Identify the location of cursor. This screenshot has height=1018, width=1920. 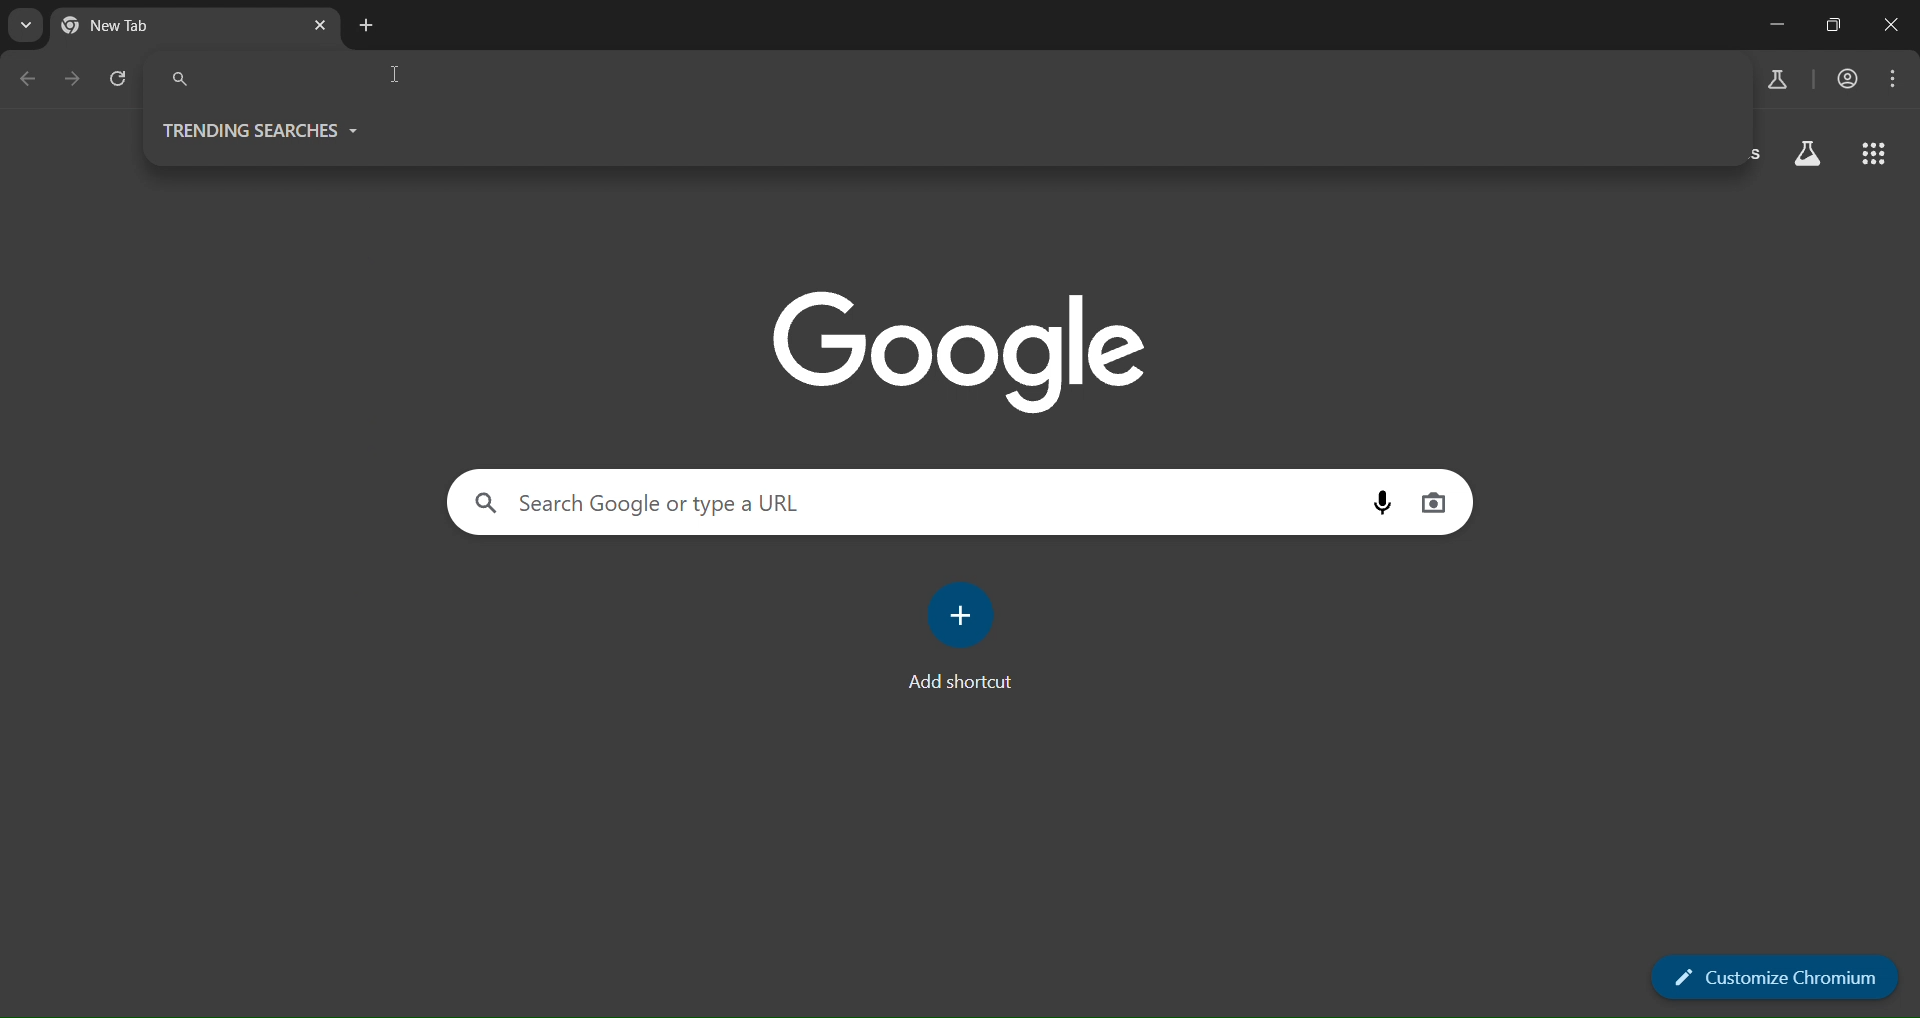
(400, 77).